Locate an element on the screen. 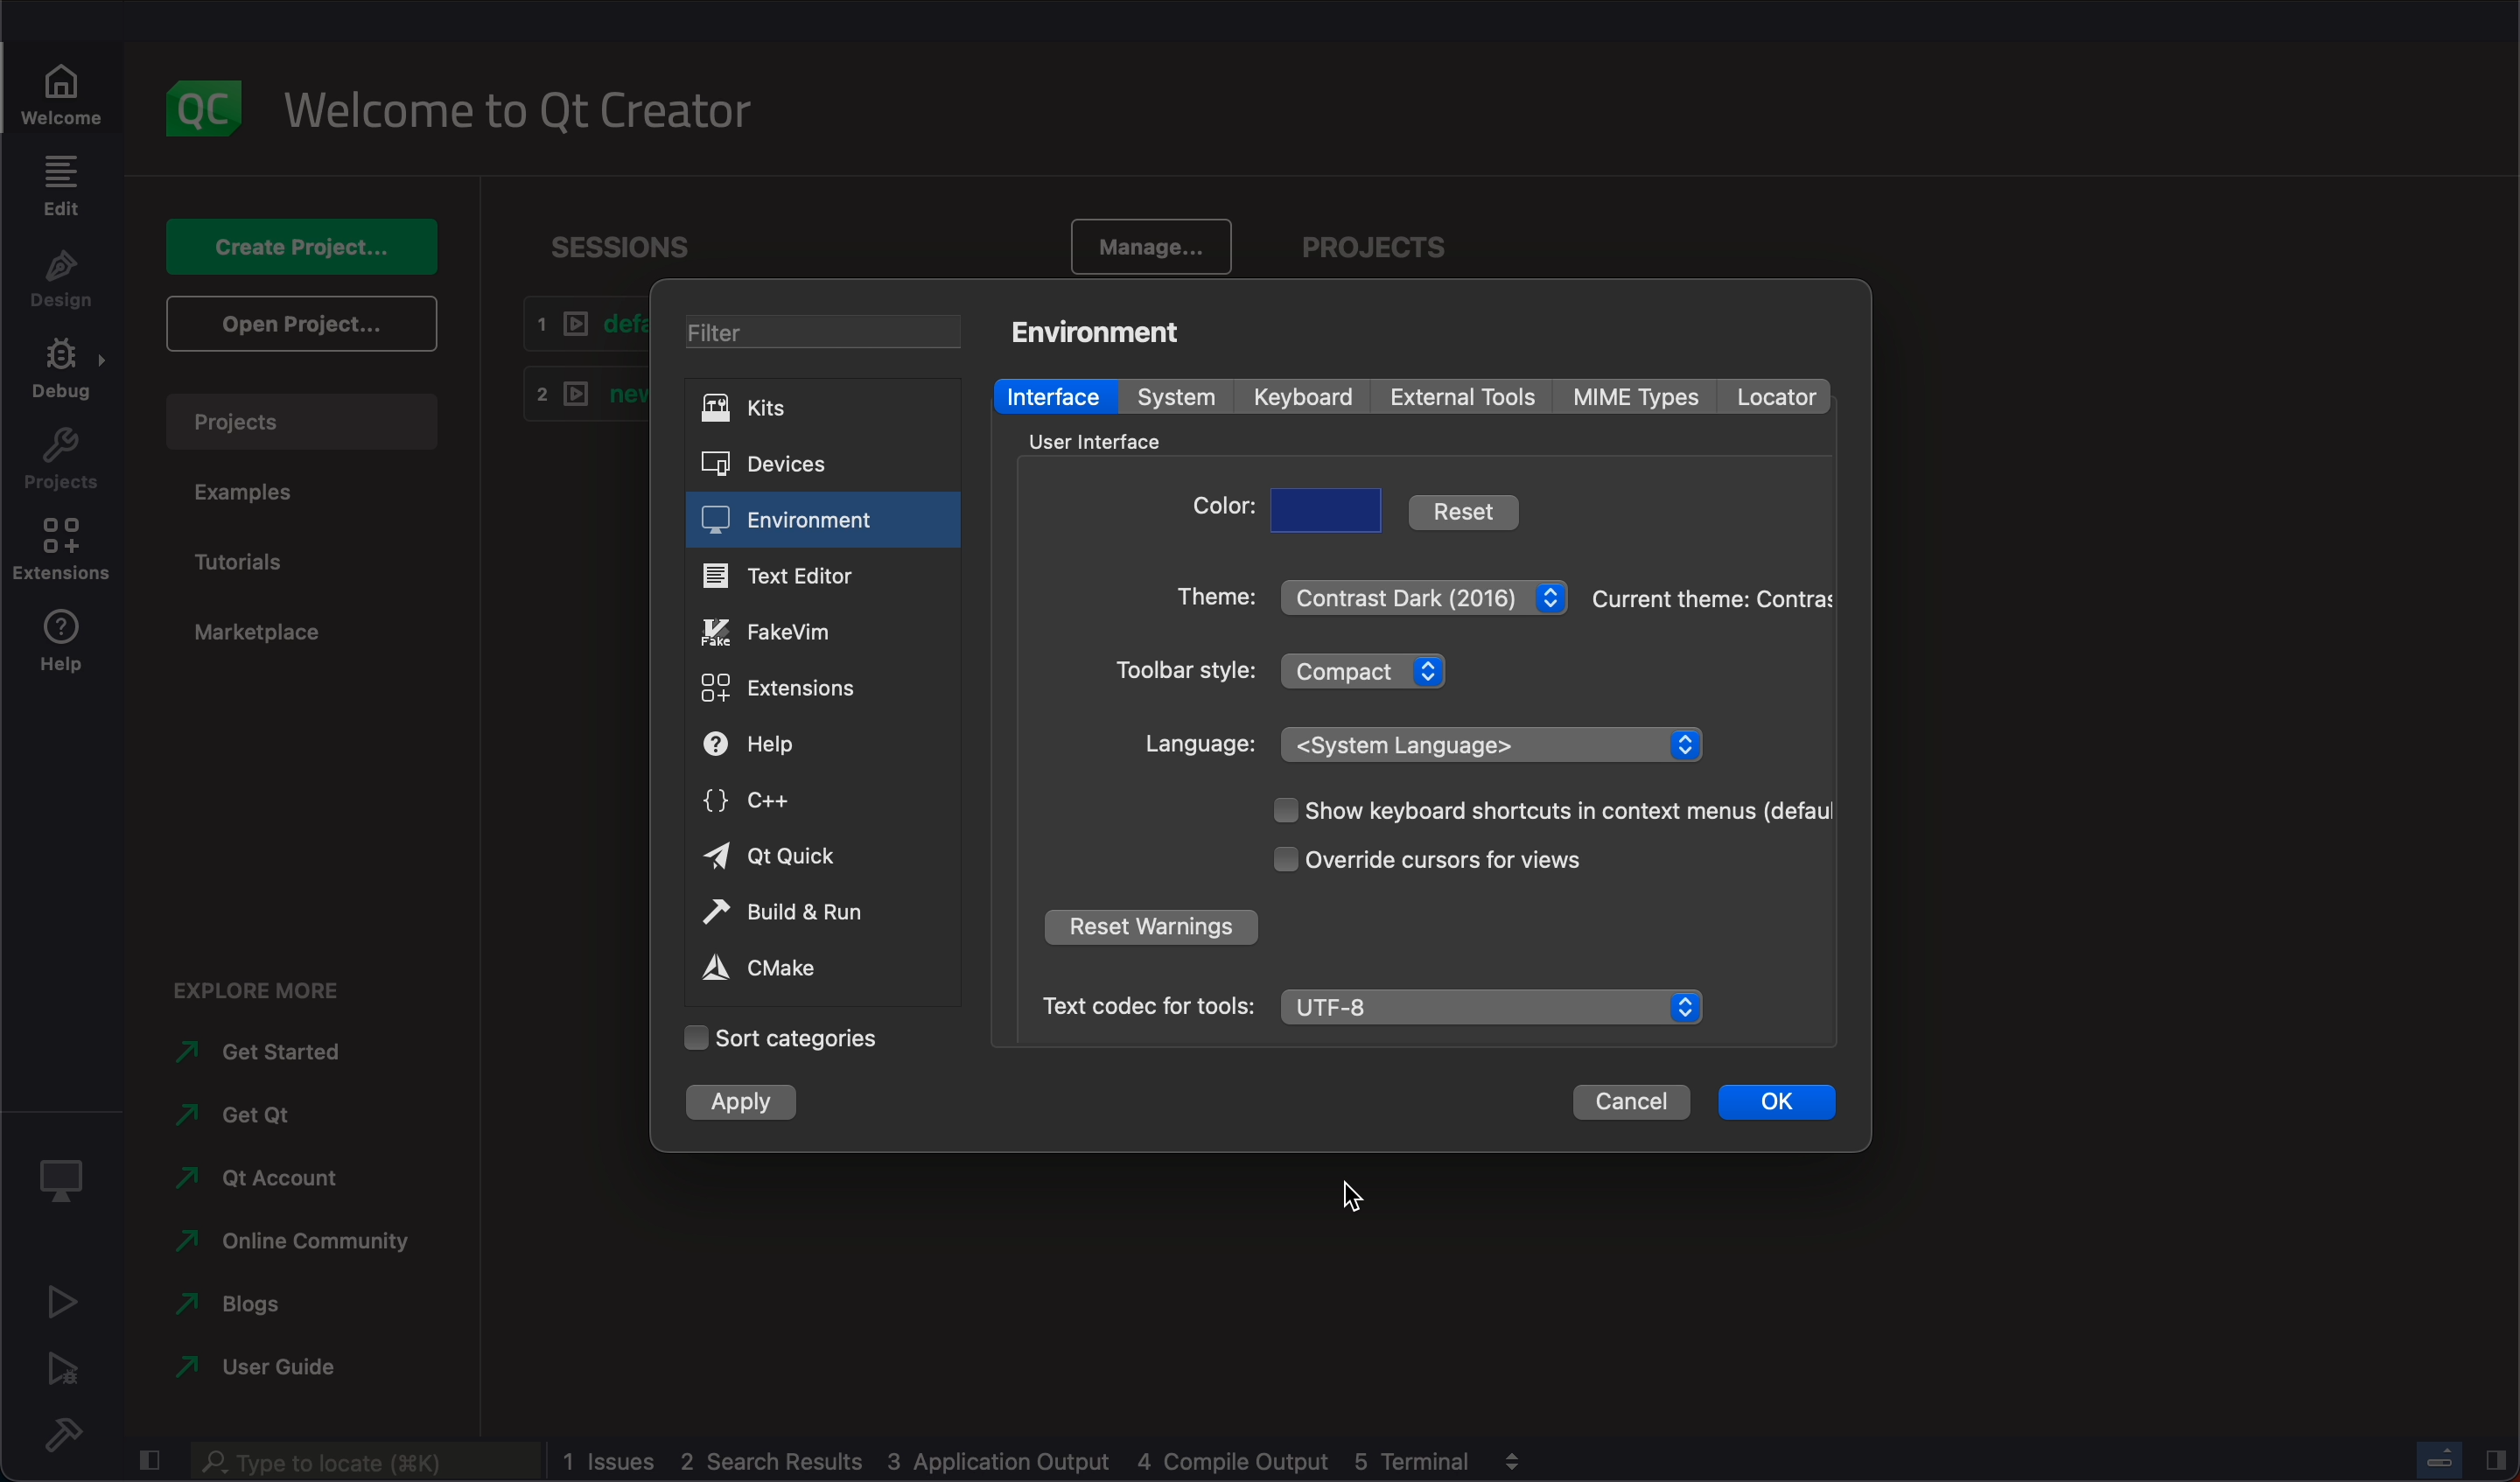 This screenshot has height=1482, width=2520. theme choices is located at coordinates (1425, 592).